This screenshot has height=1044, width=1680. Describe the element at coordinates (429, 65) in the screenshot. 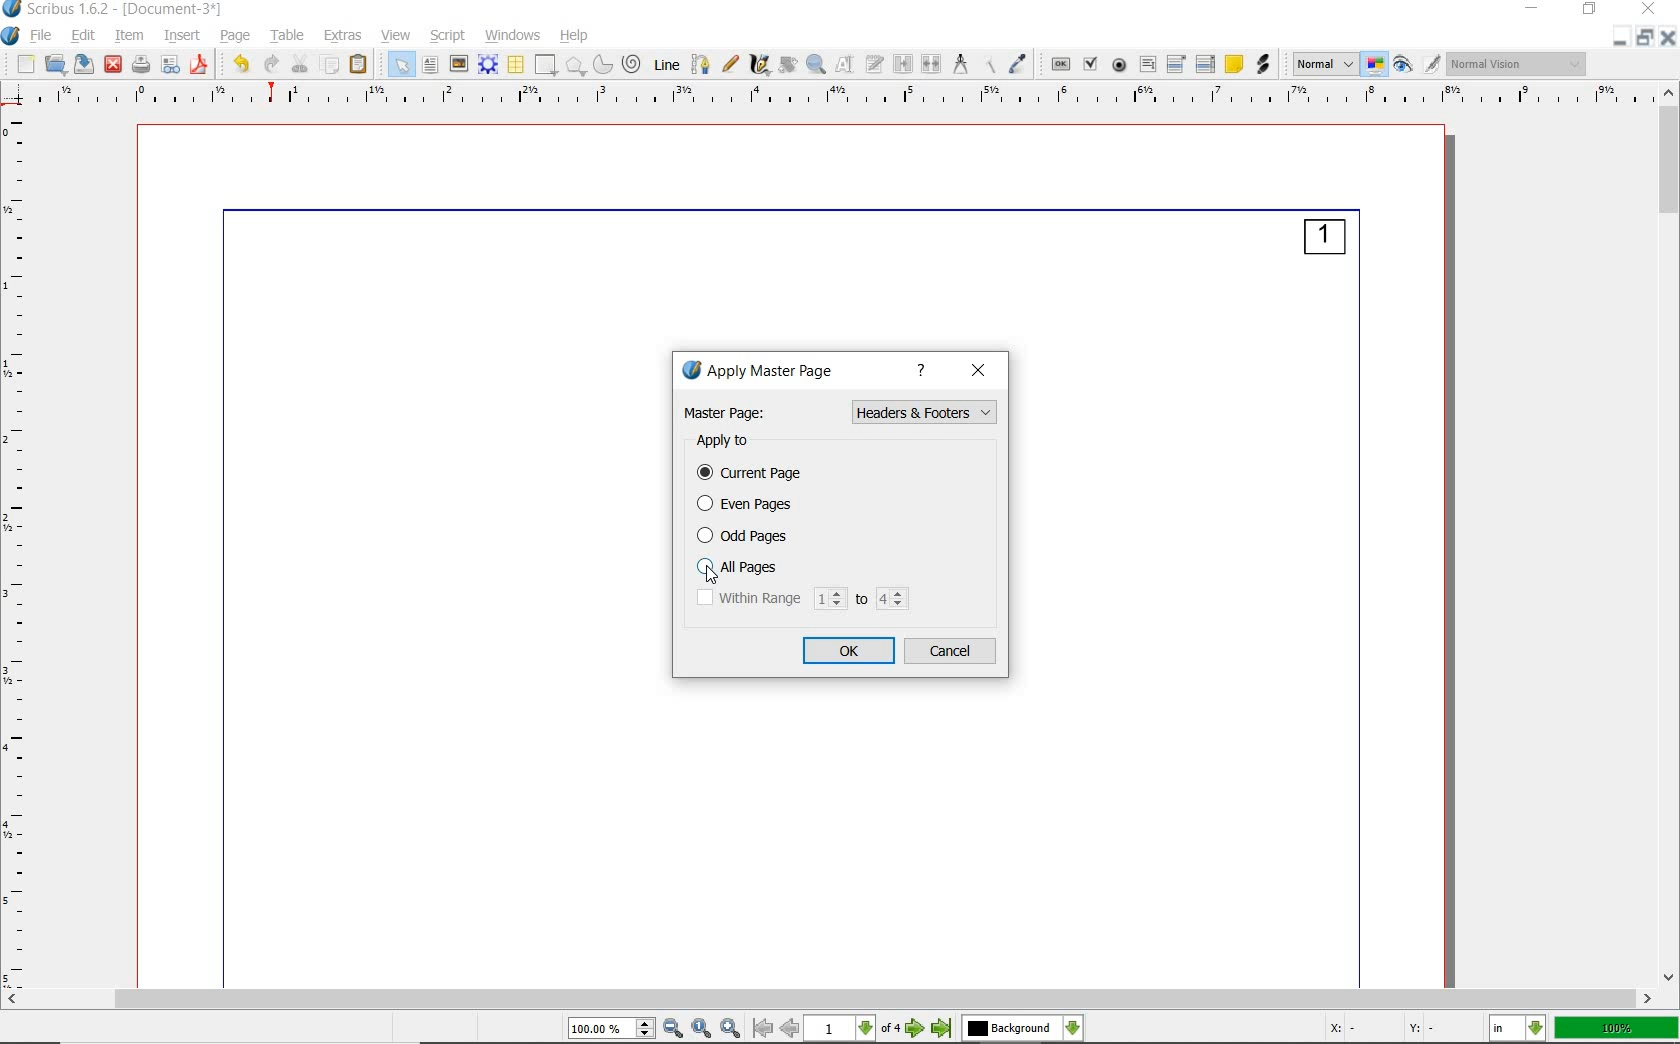

I see `text frame` at that location.